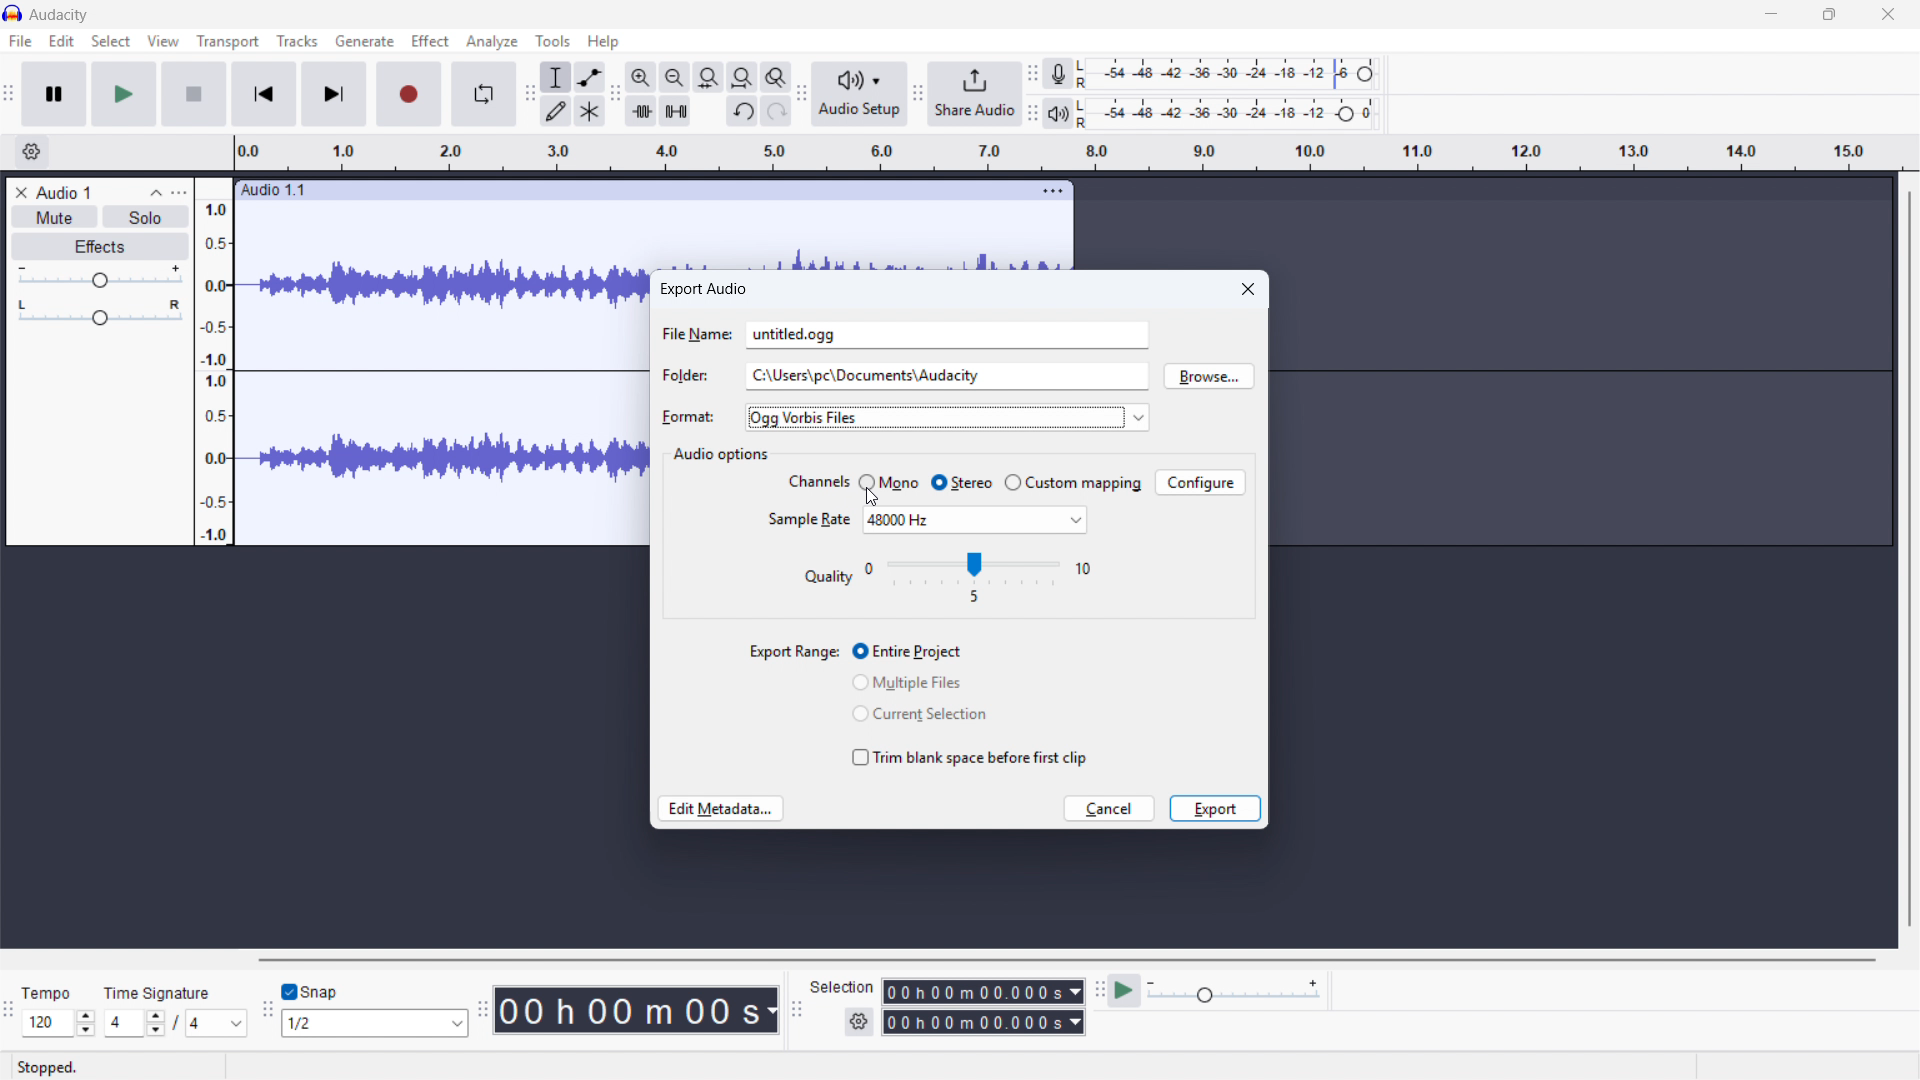 The image size is (1920, 1080). What do you see at coordinates (1233, 991) in the screenshot?
I see `Playback speed` at bounding box center [1233, 991].